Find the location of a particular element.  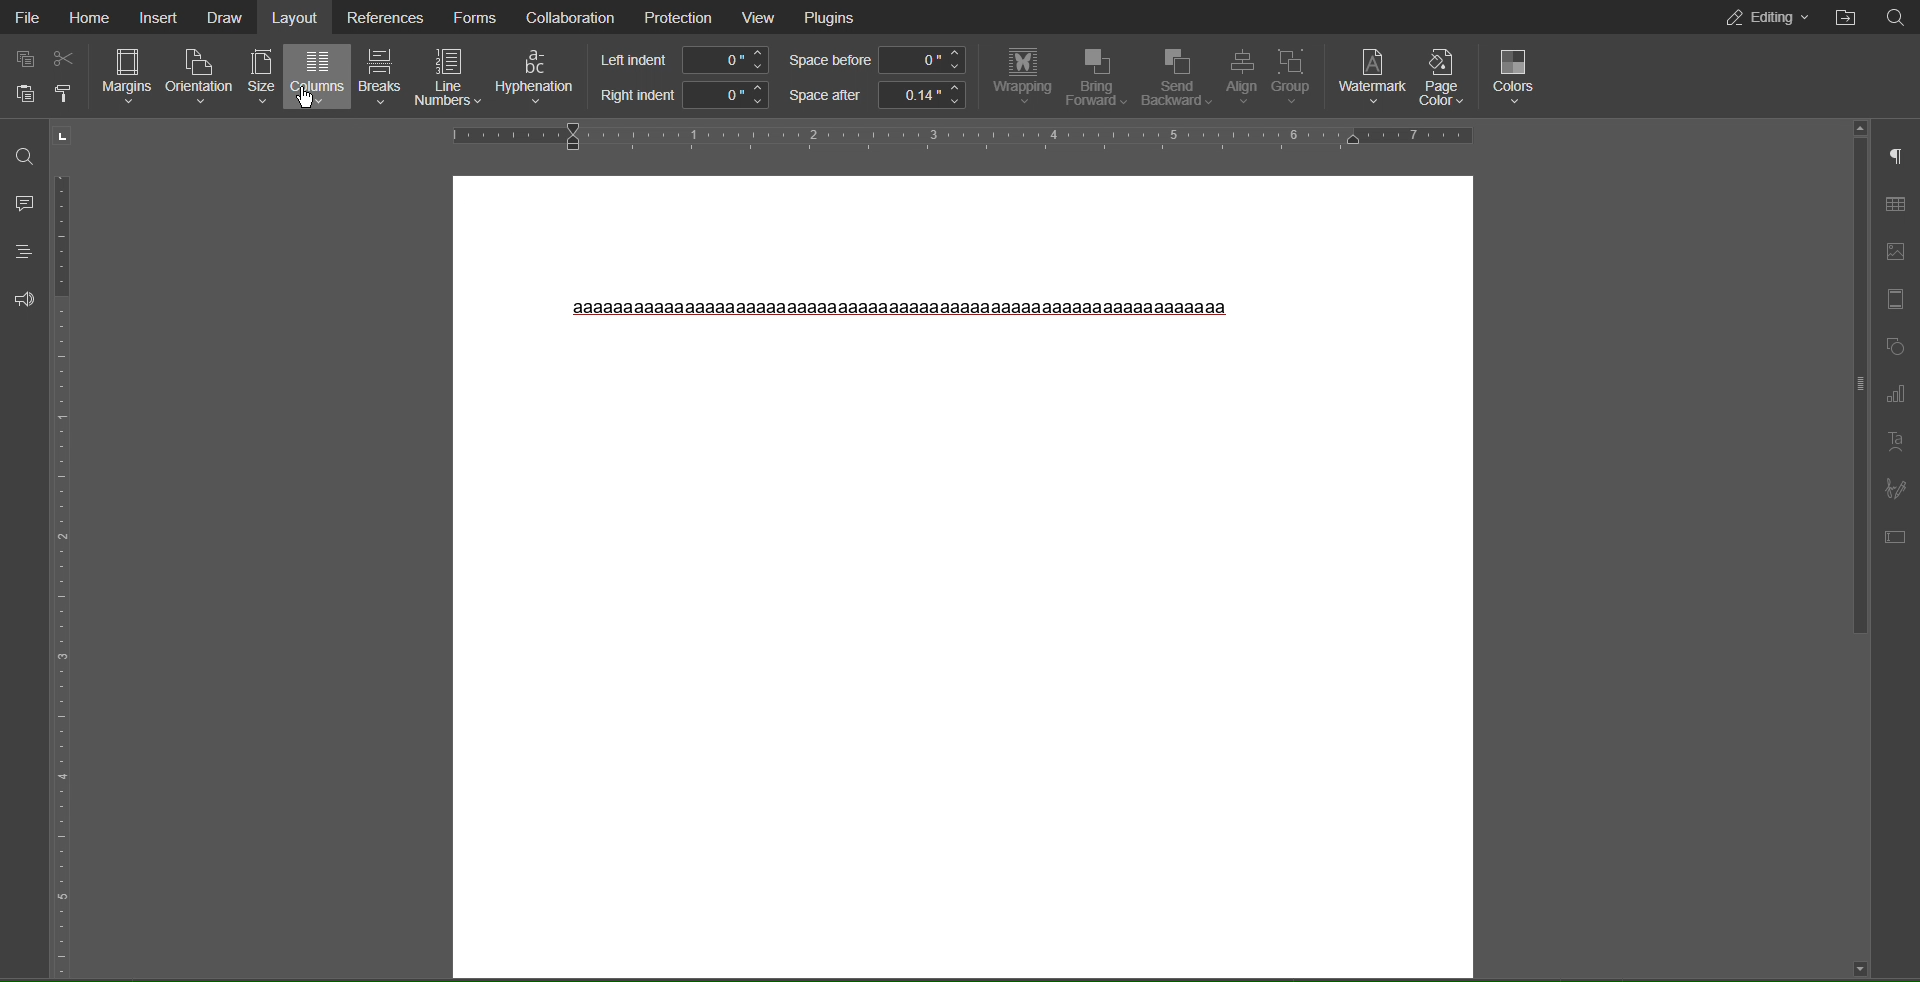

 is located at coordinates (894, 307).